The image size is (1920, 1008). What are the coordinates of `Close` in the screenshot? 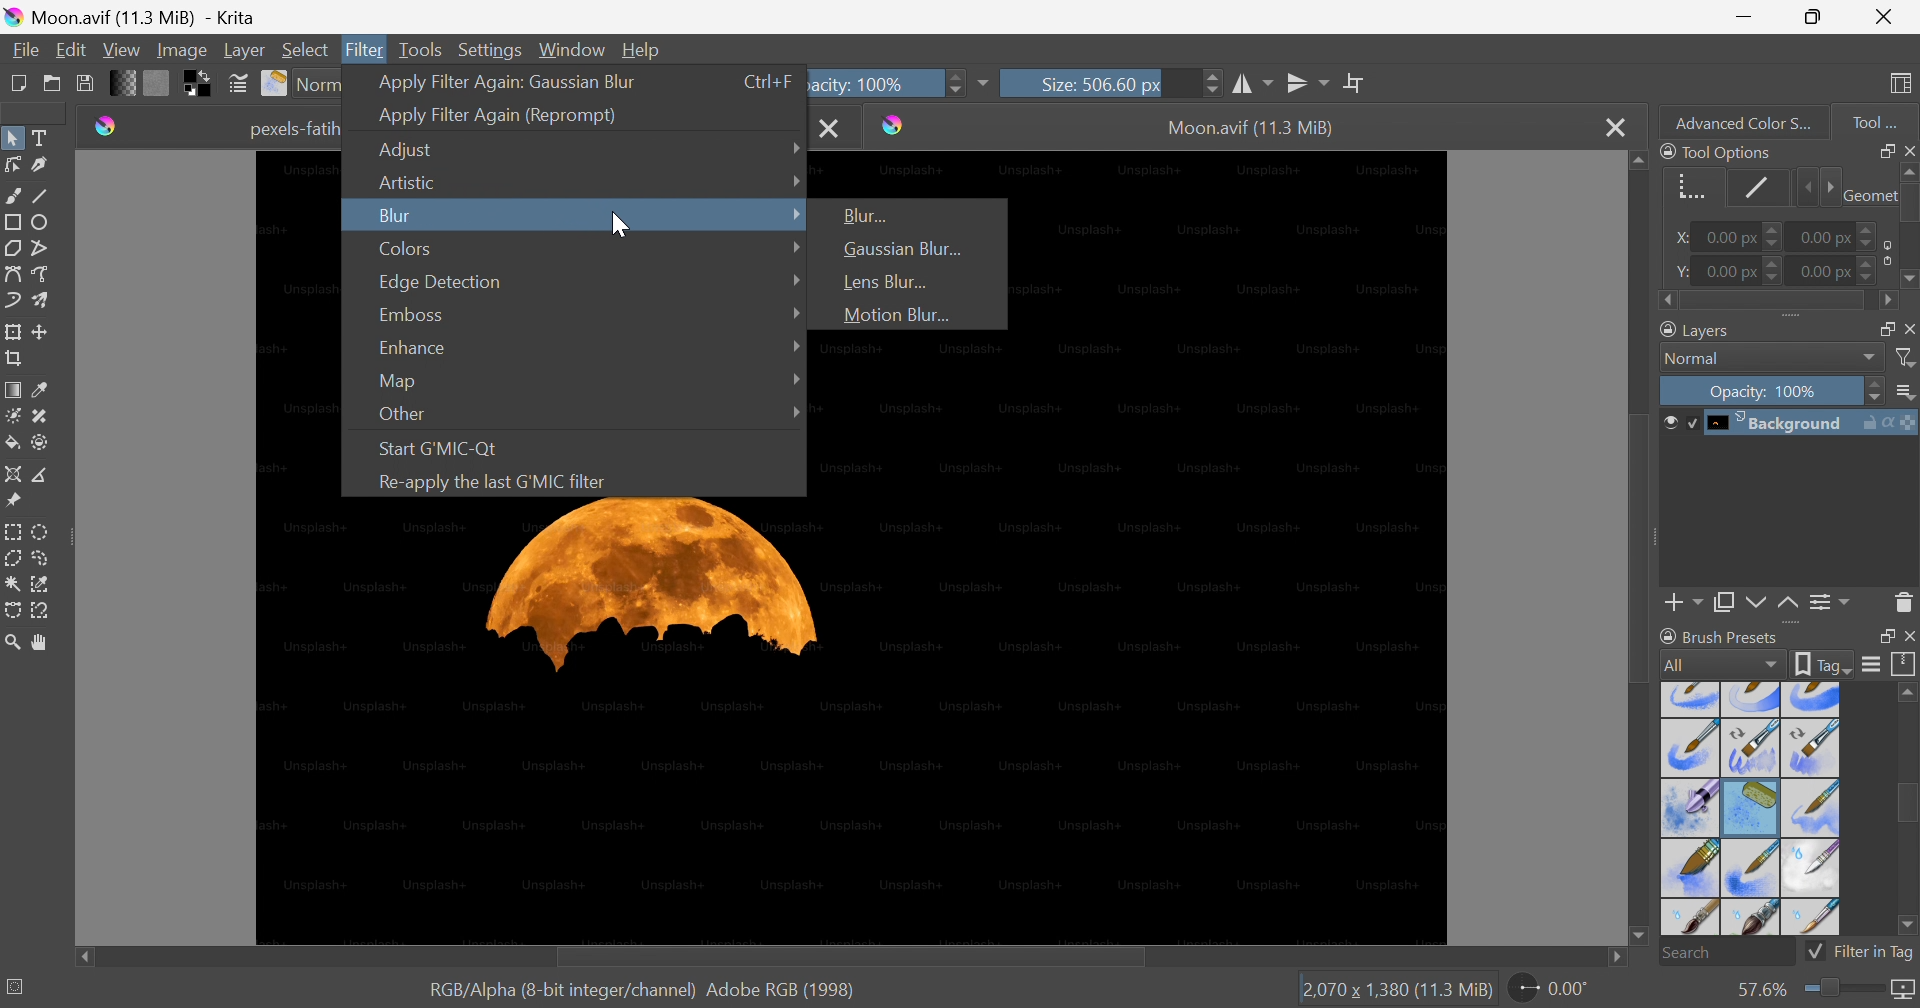 It's located at (1908, 150).